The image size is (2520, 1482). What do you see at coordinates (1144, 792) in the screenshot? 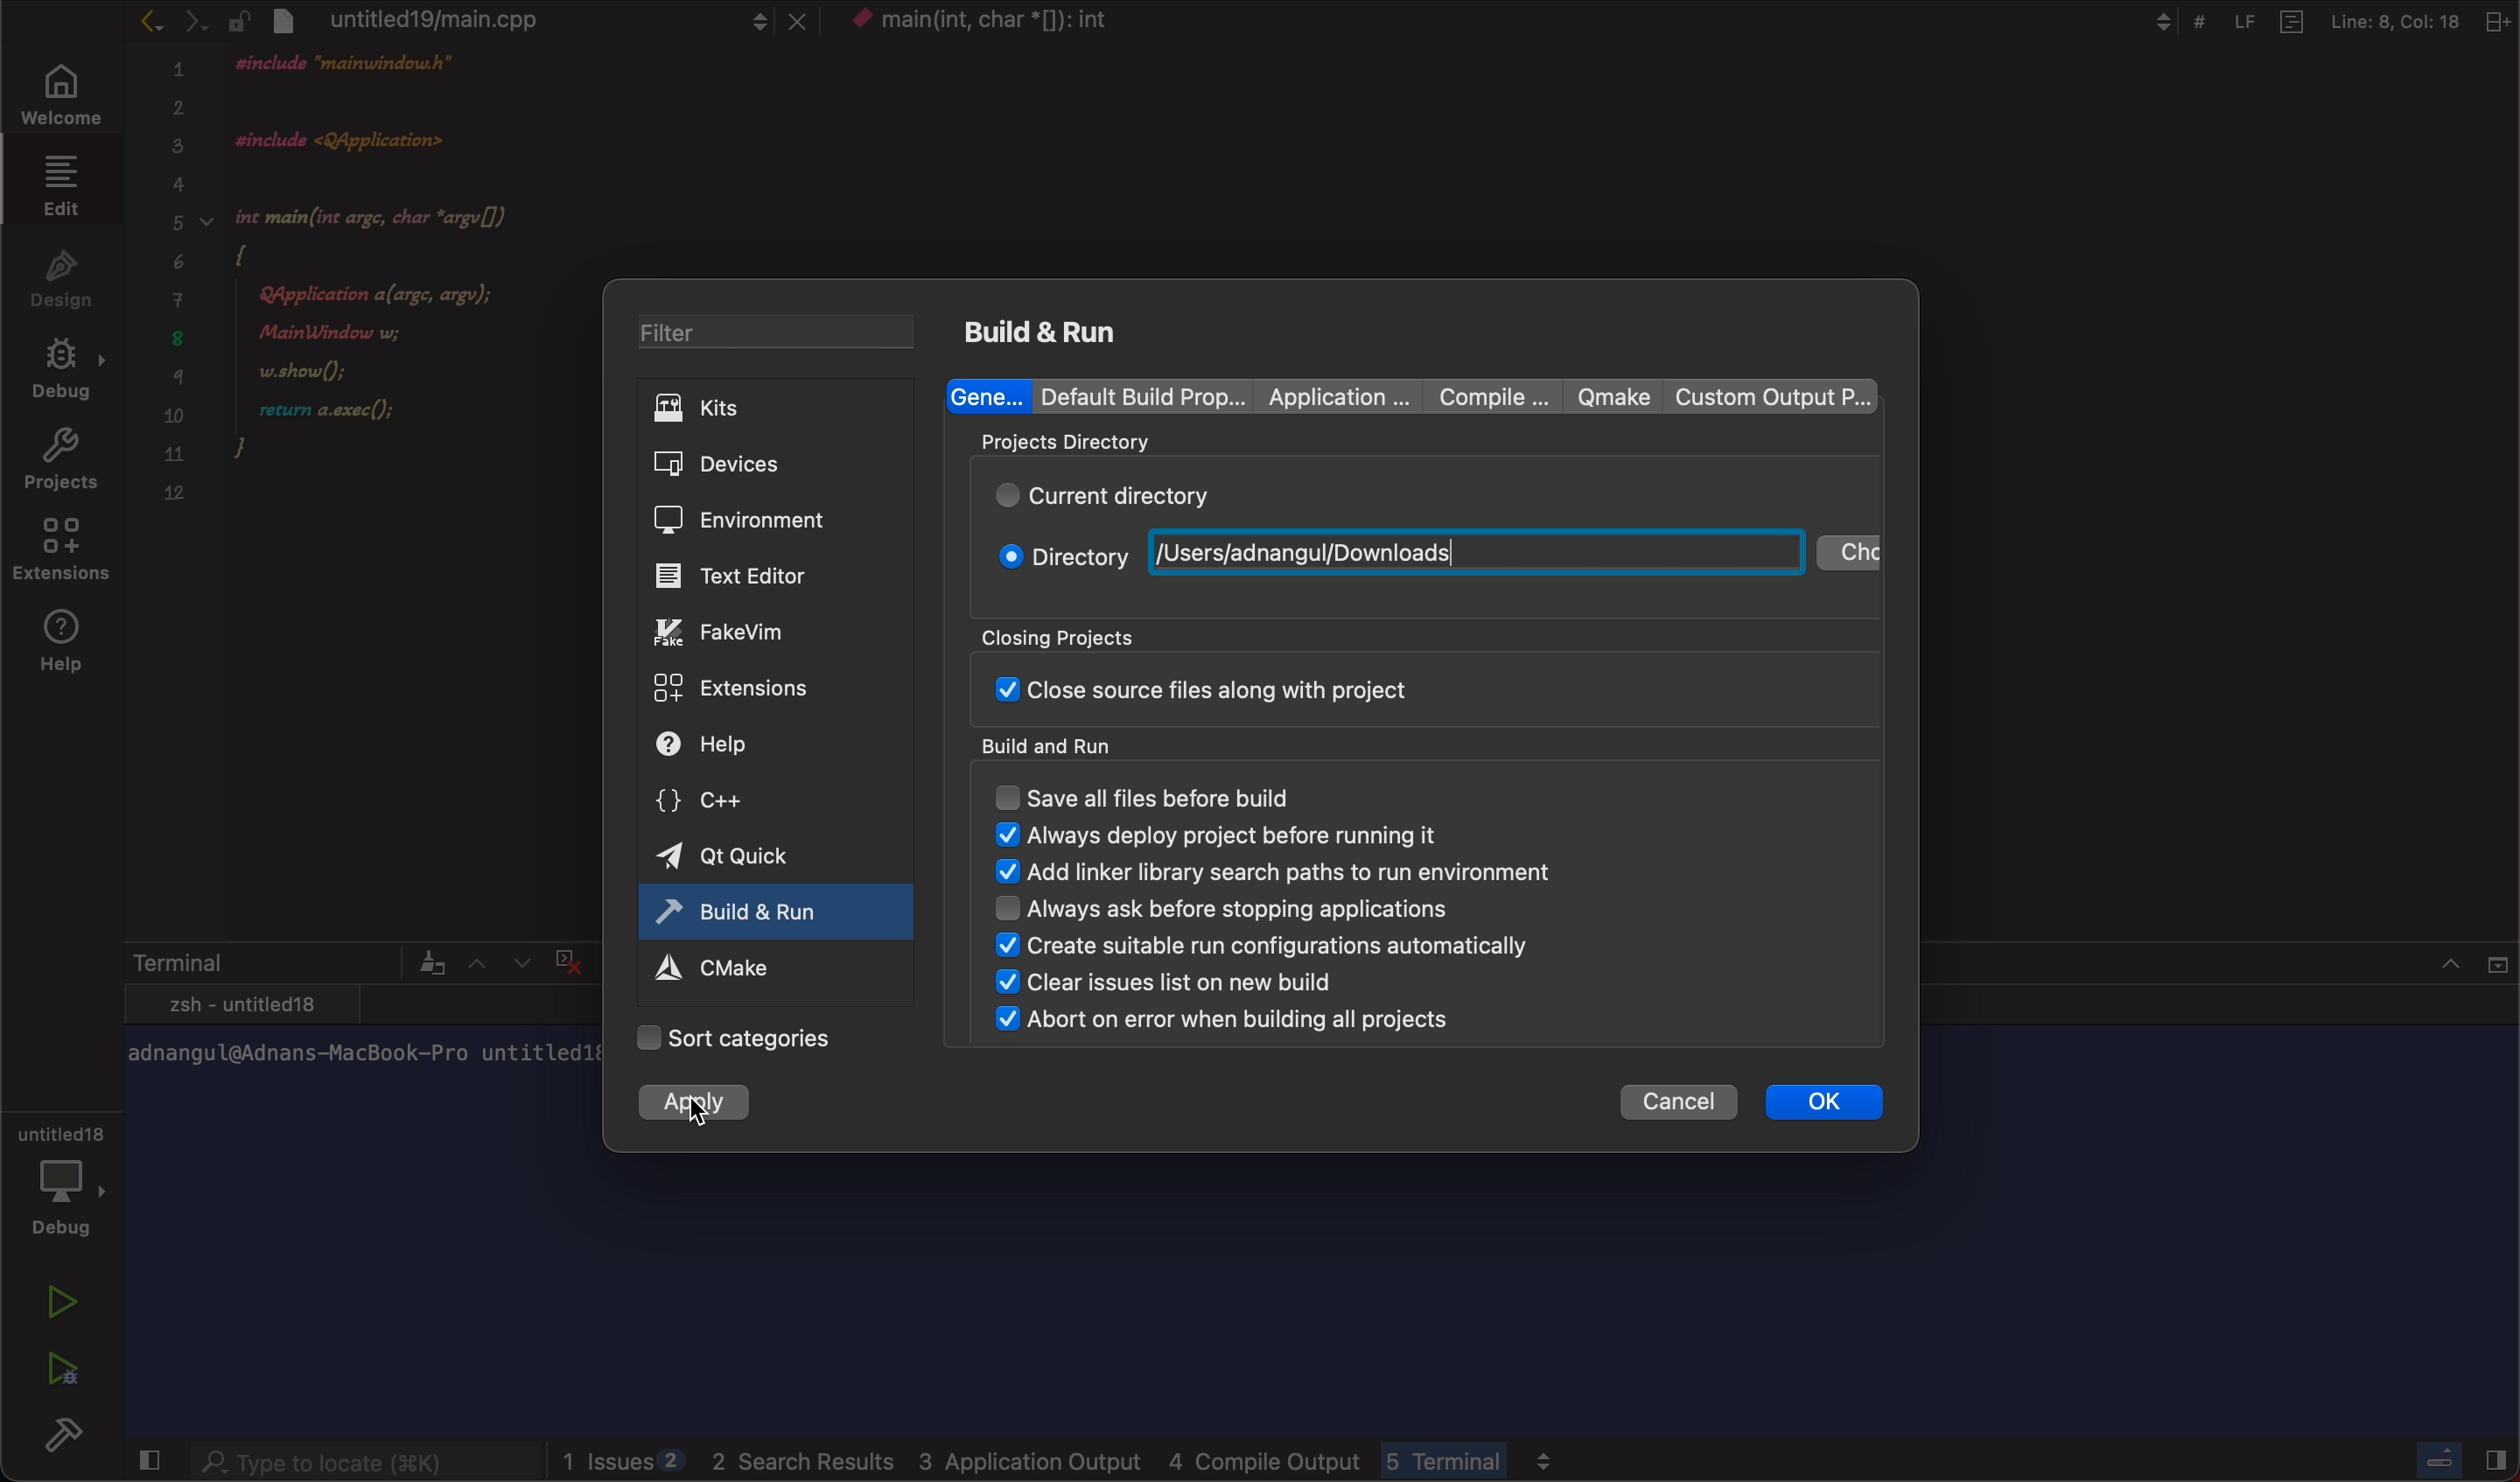
I see `save all` at bounding box center [1144, 792].